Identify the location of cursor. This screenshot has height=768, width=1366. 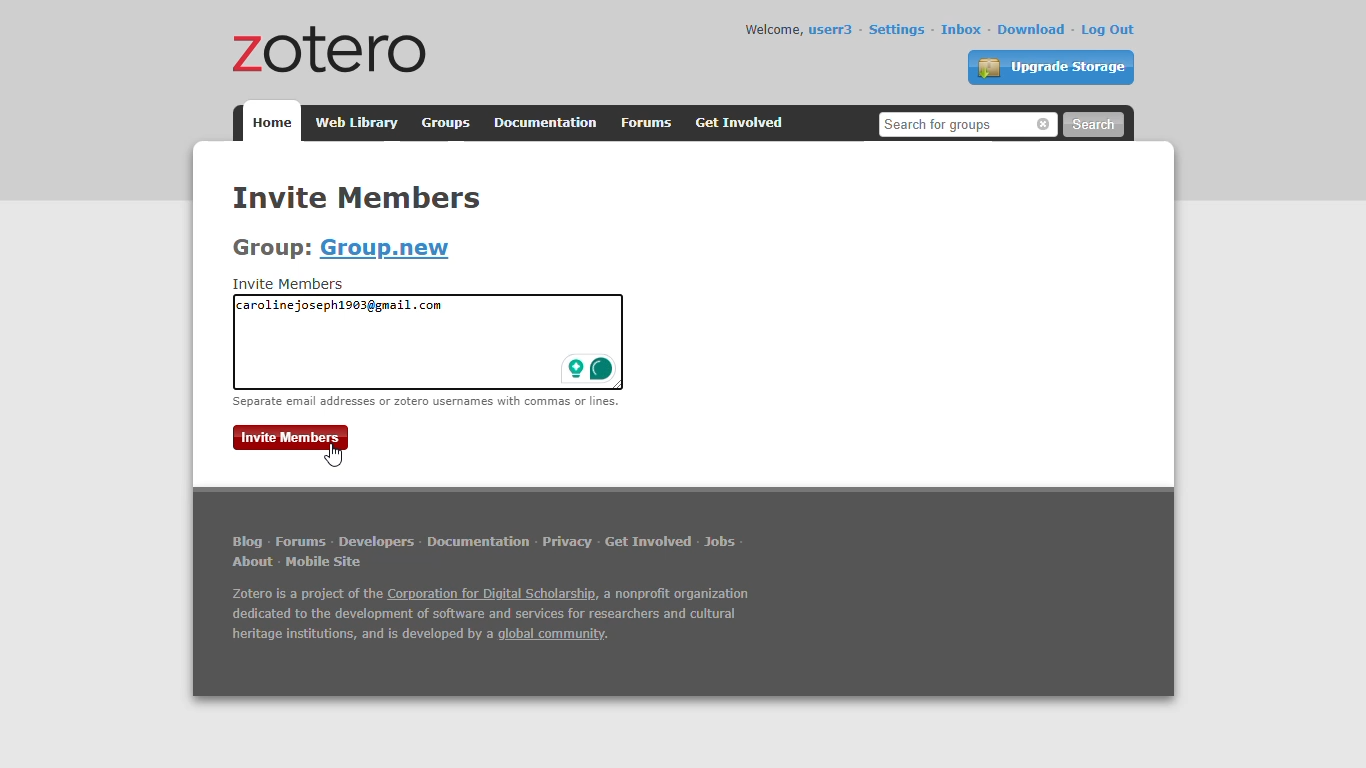
(334, 455).